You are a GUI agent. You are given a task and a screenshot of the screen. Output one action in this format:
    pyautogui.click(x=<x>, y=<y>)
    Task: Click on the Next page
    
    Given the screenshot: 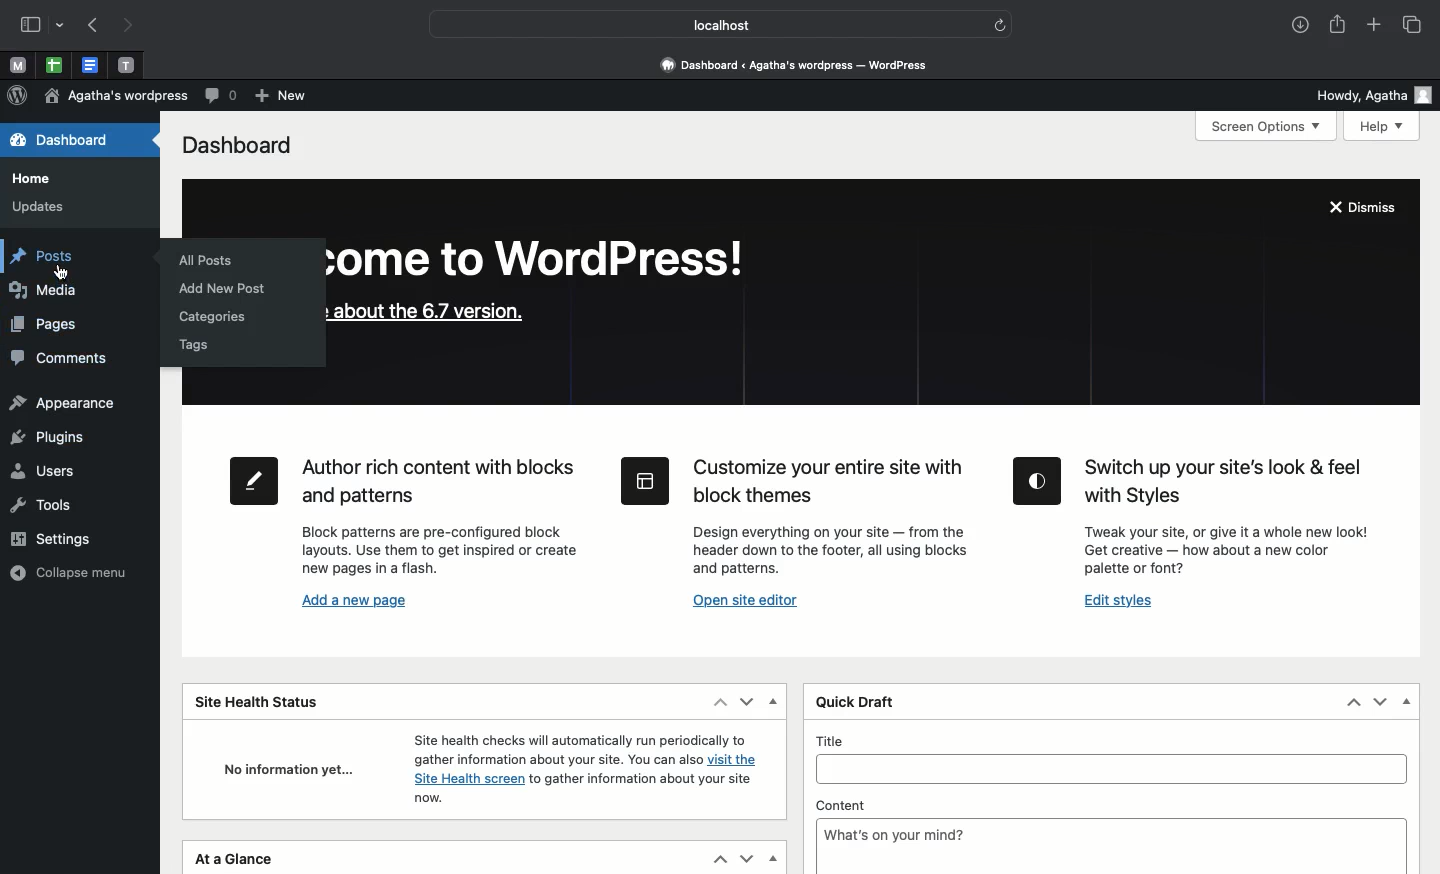 What is the action you would take?
    pyautogui.click(x=134, y=26)
    